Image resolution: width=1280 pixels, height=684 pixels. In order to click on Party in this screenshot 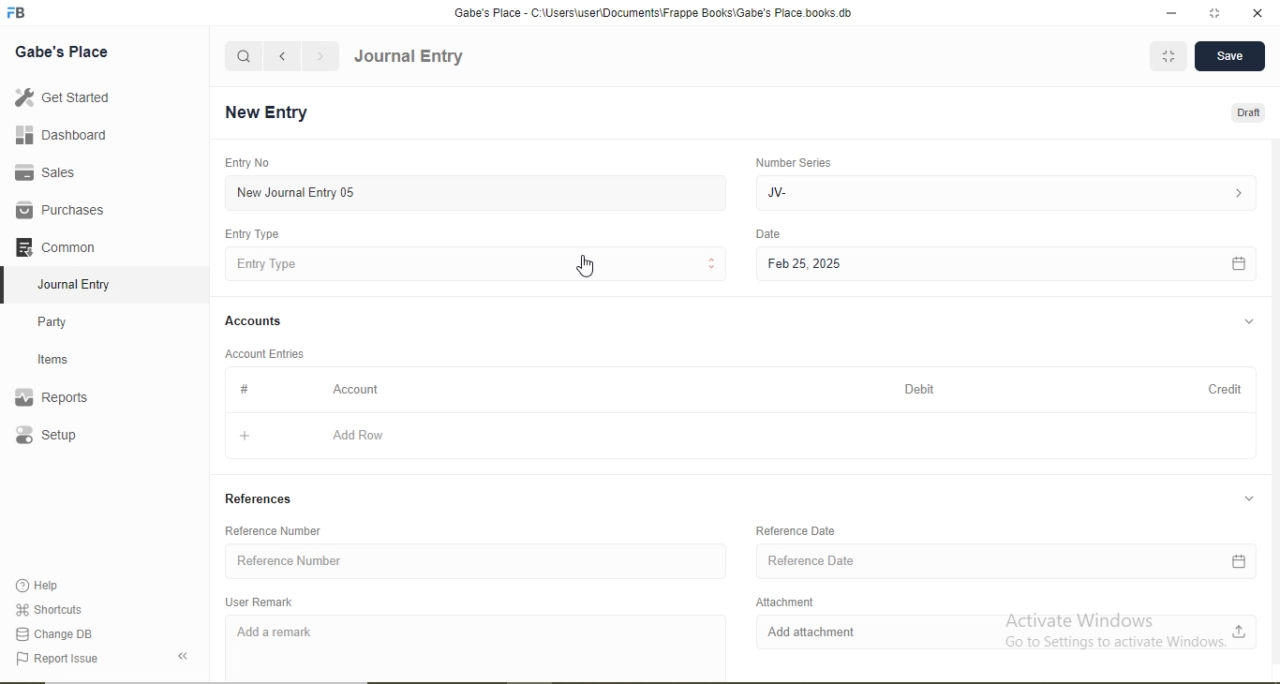, I will do `click(66, 320)`.